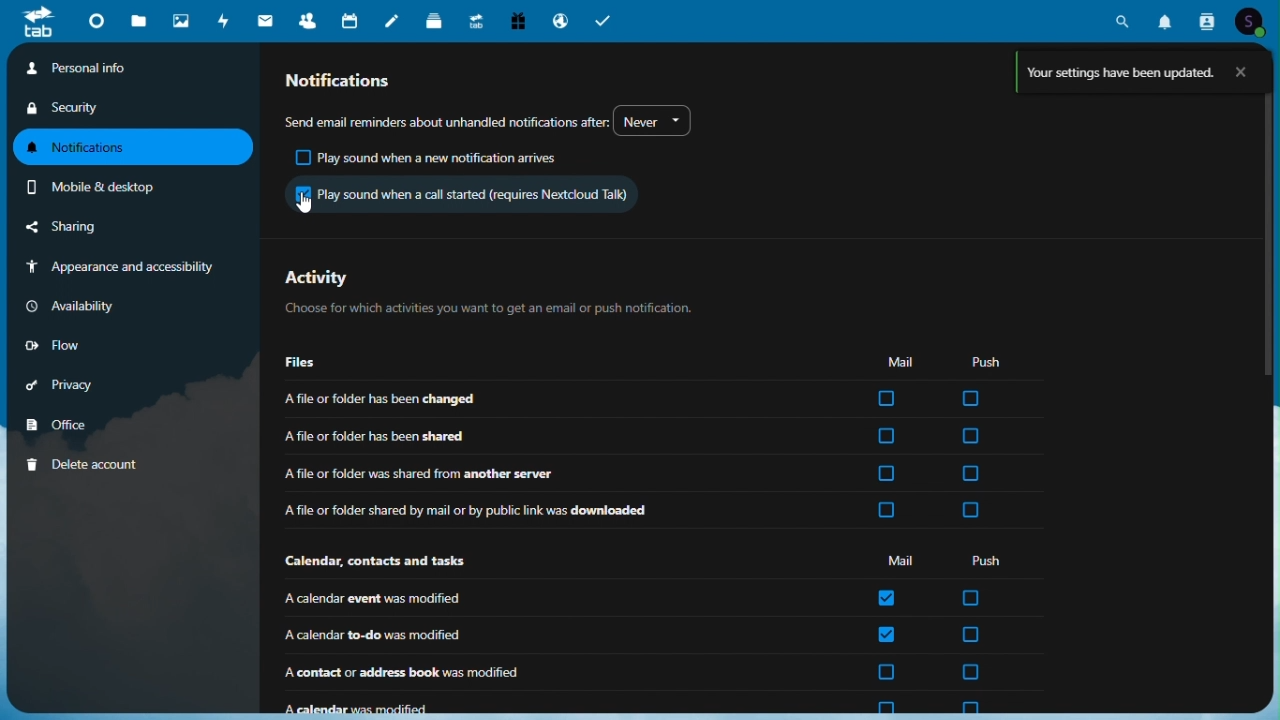 The height and width of the screenshot is (720, 1280). Describe the element at coordinates (532, 599) in the screenshot. I see `Calendar event was modified` at that location.